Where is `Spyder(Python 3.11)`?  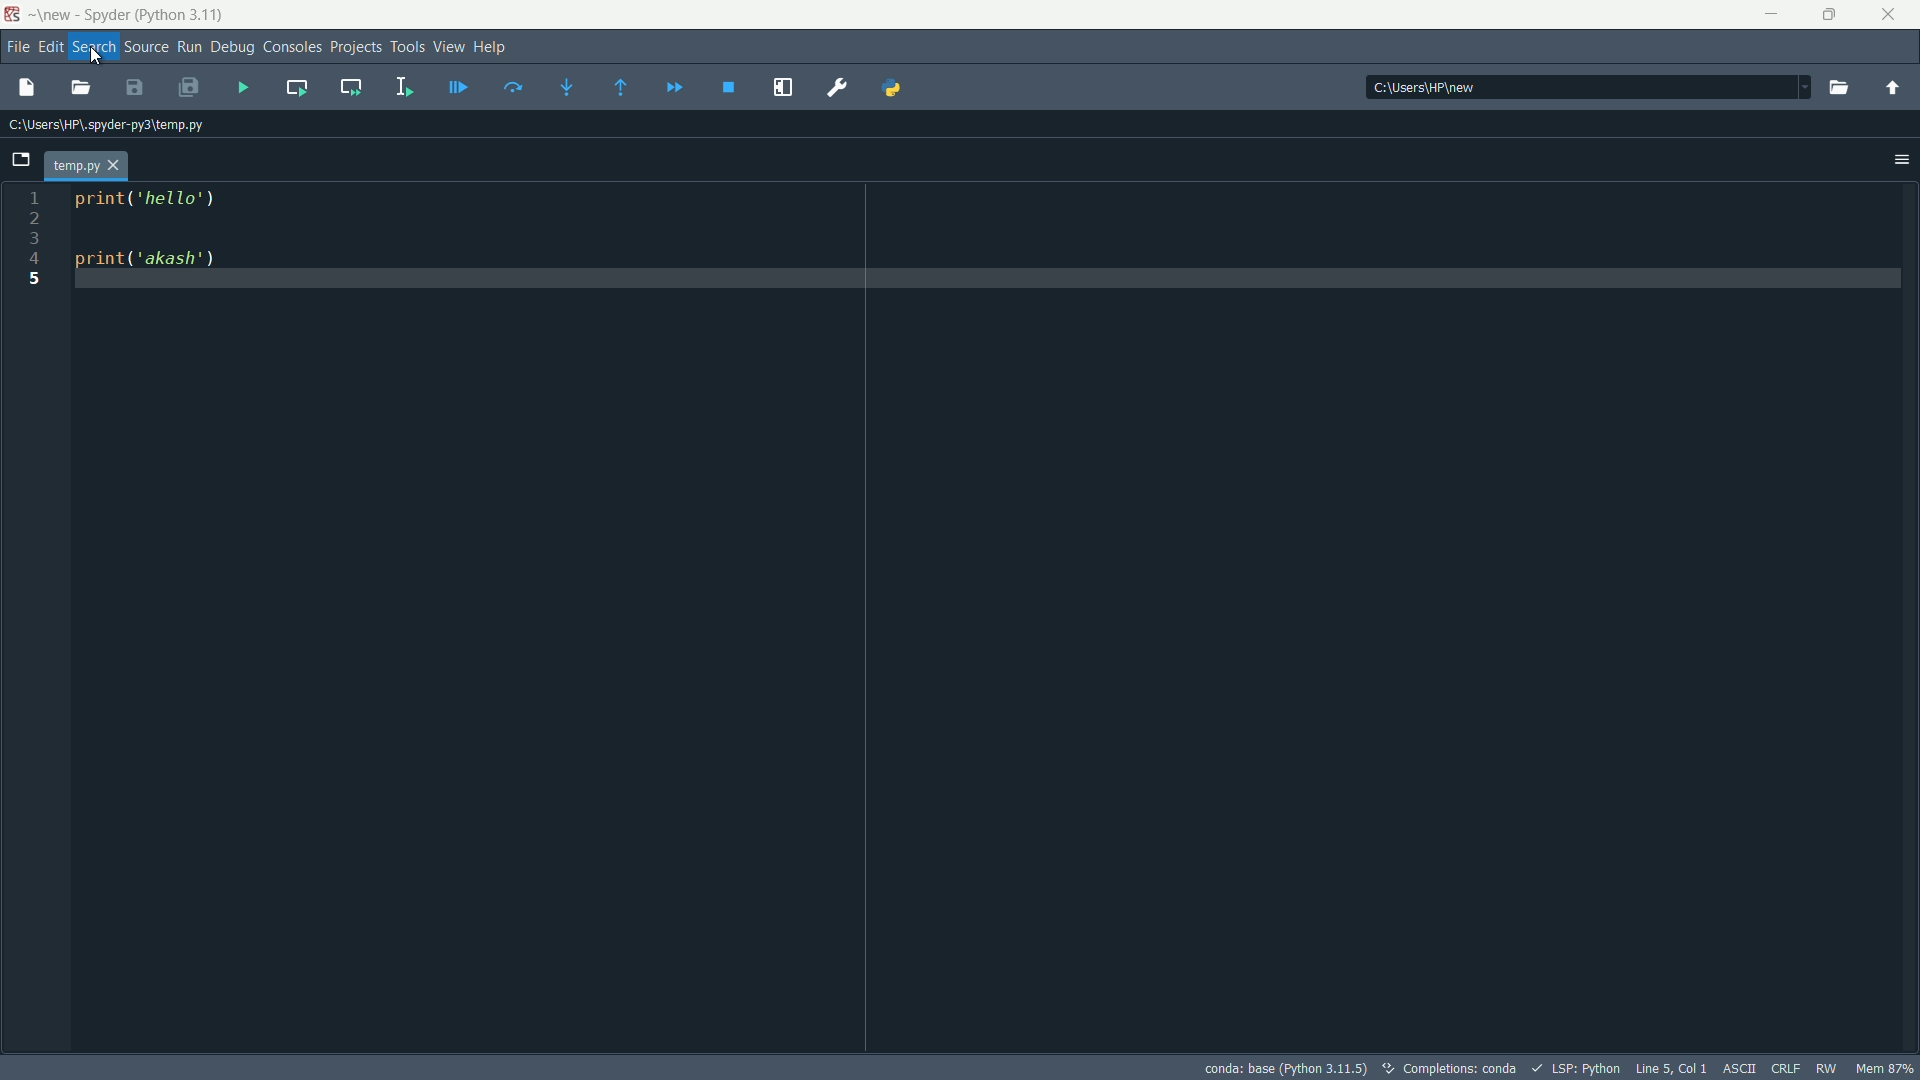
Spyder(Python 3.11) is located at coordinates (133, 14).